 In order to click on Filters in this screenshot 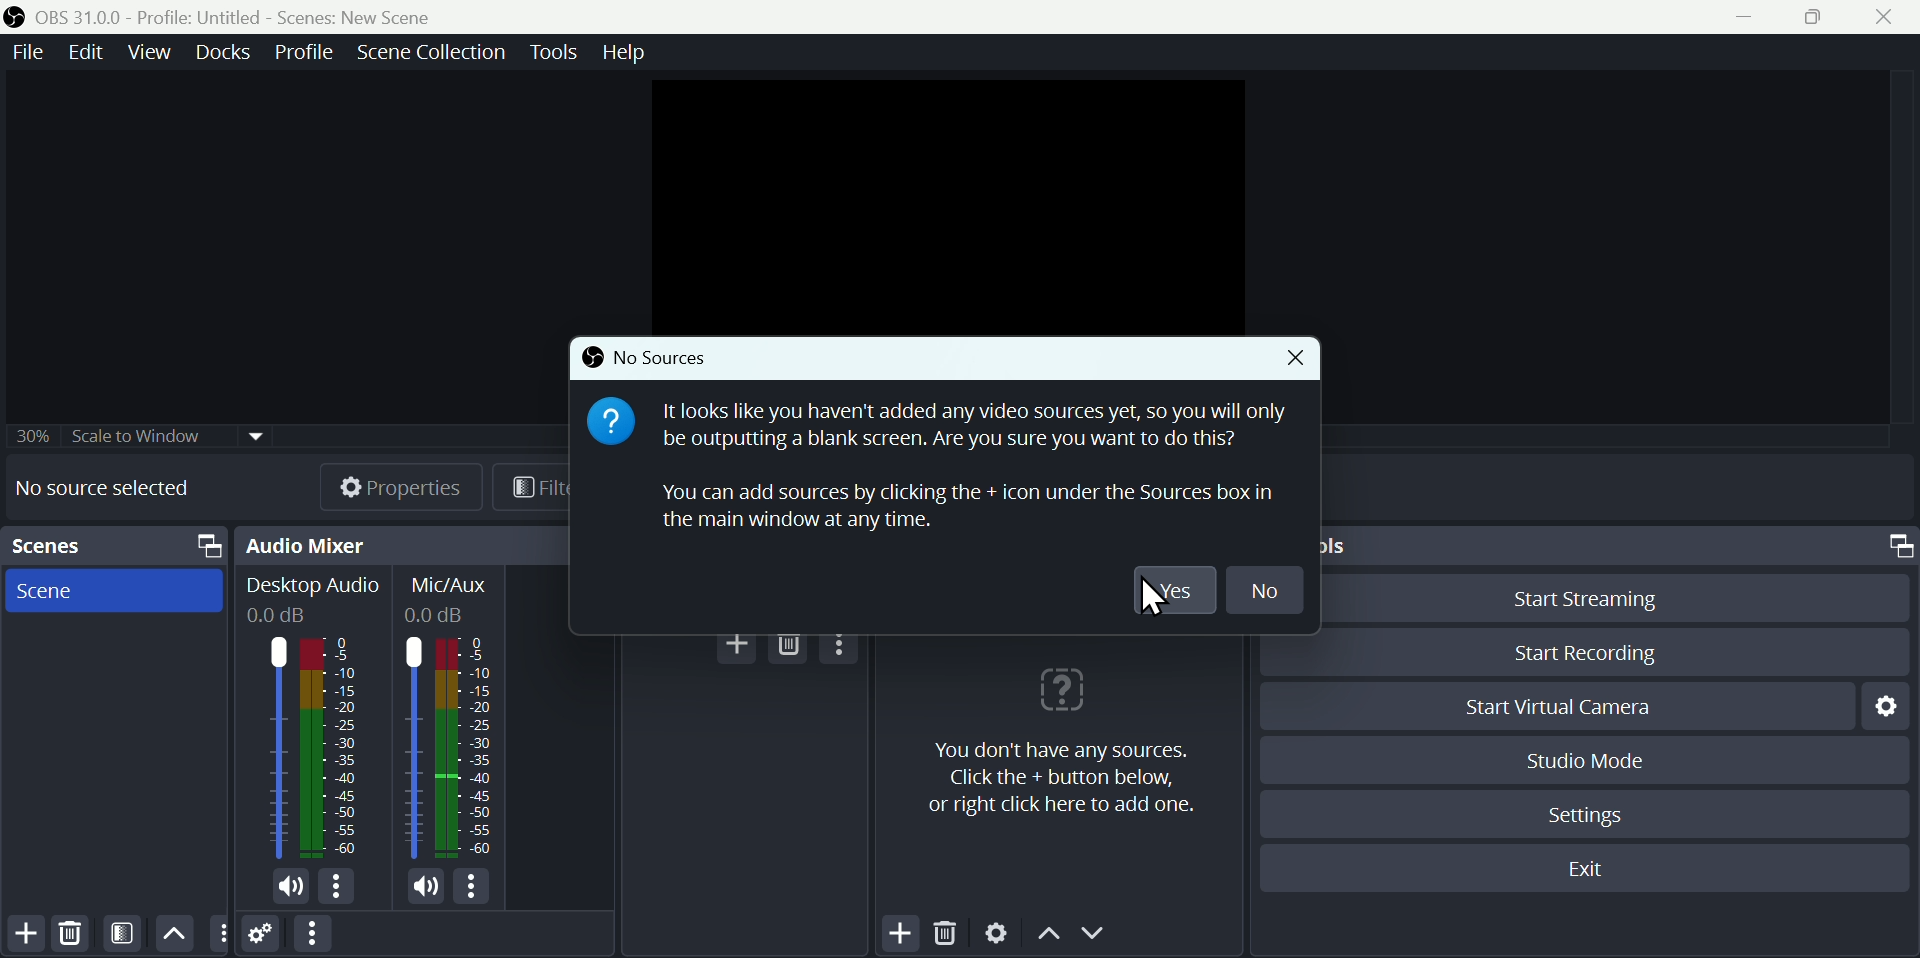, I will do `click(540, 488)`.